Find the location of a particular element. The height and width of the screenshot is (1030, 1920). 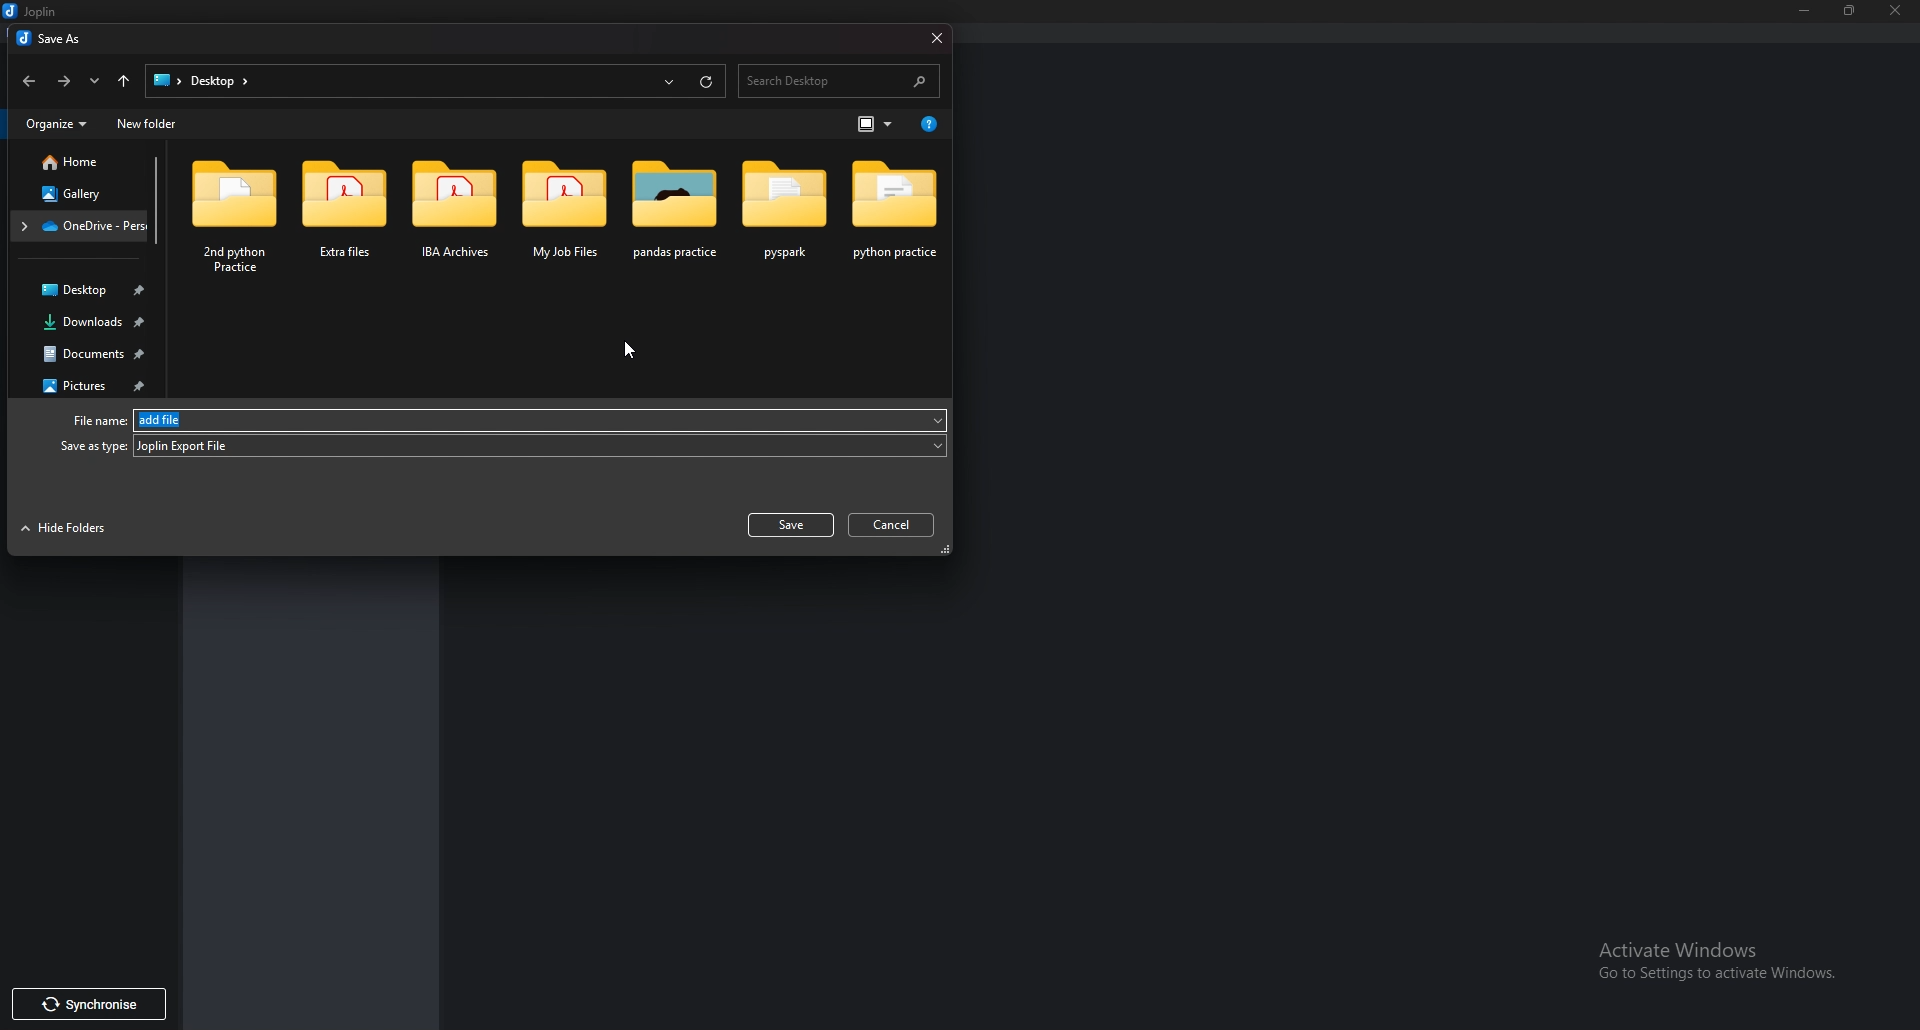

joplin is located at coordinates (37, 13).